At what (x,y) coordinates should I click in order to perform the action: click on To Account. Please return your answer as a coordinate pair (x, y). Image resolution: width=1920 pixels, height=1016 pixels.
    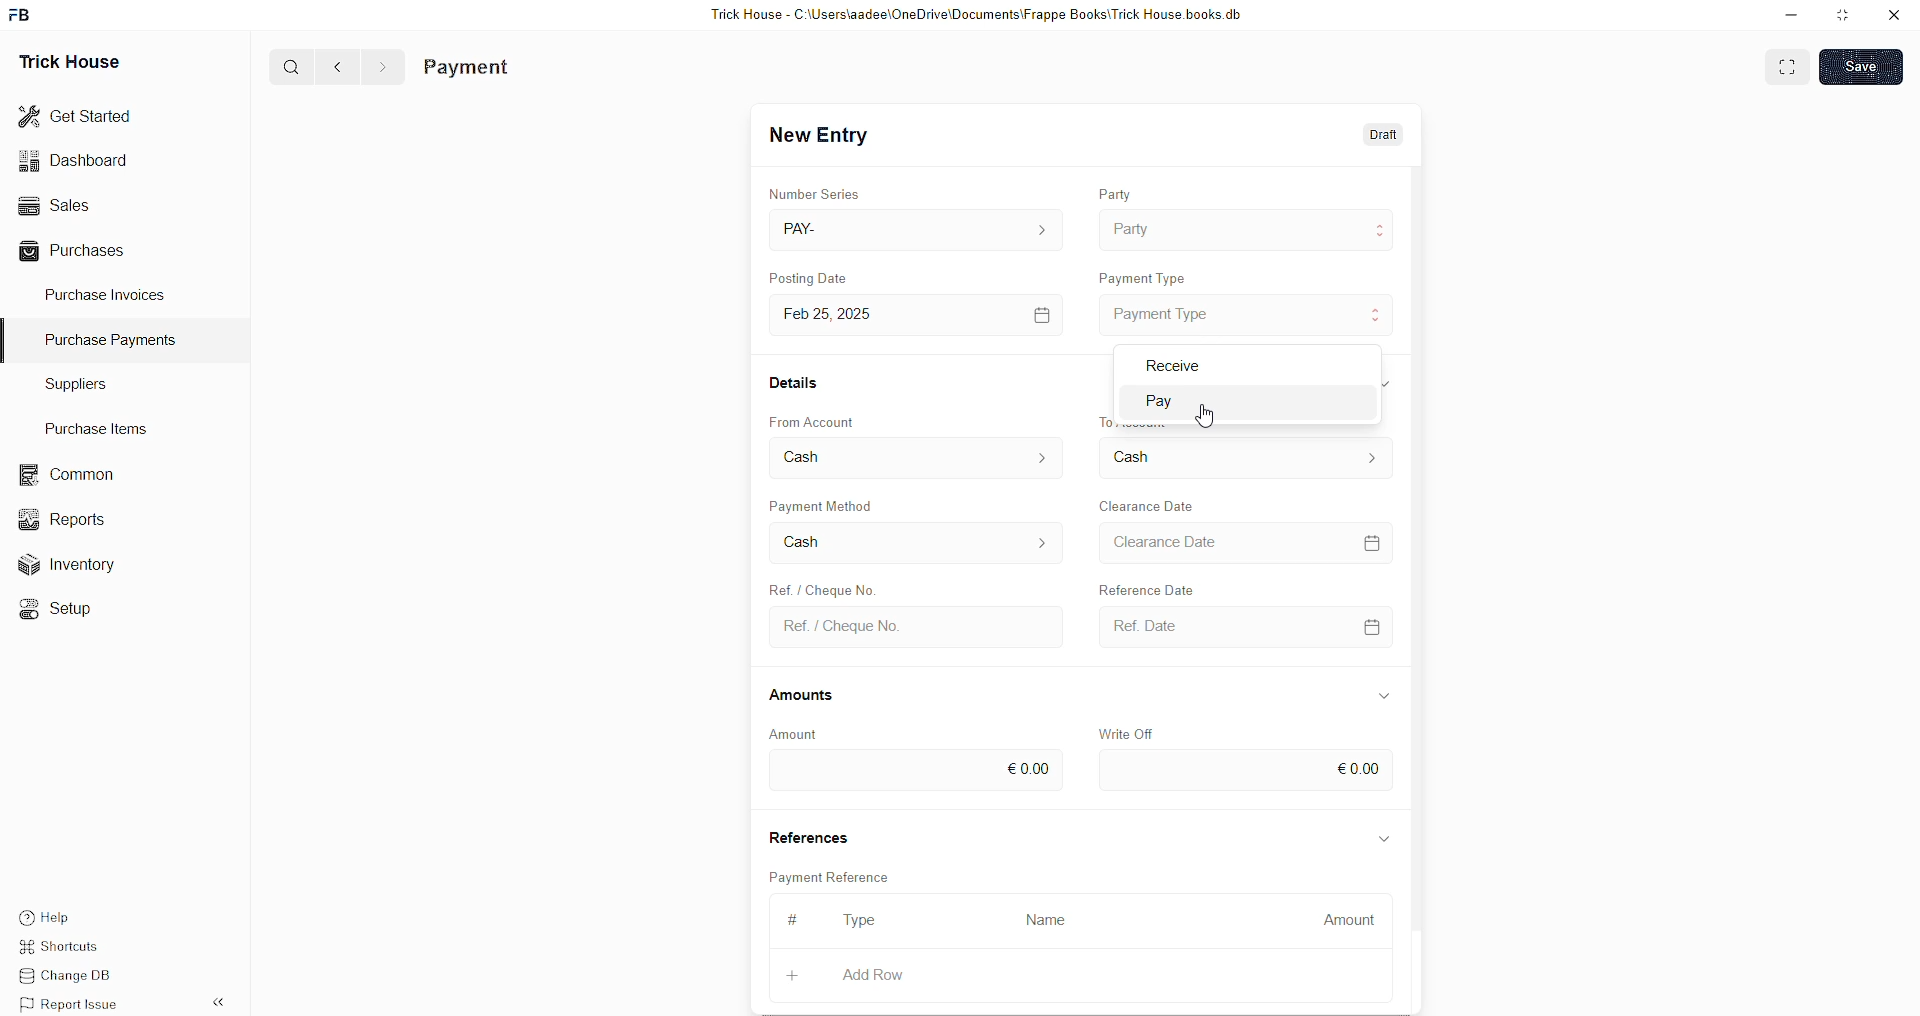
    Looking at the image, I should click on (1152, 456).